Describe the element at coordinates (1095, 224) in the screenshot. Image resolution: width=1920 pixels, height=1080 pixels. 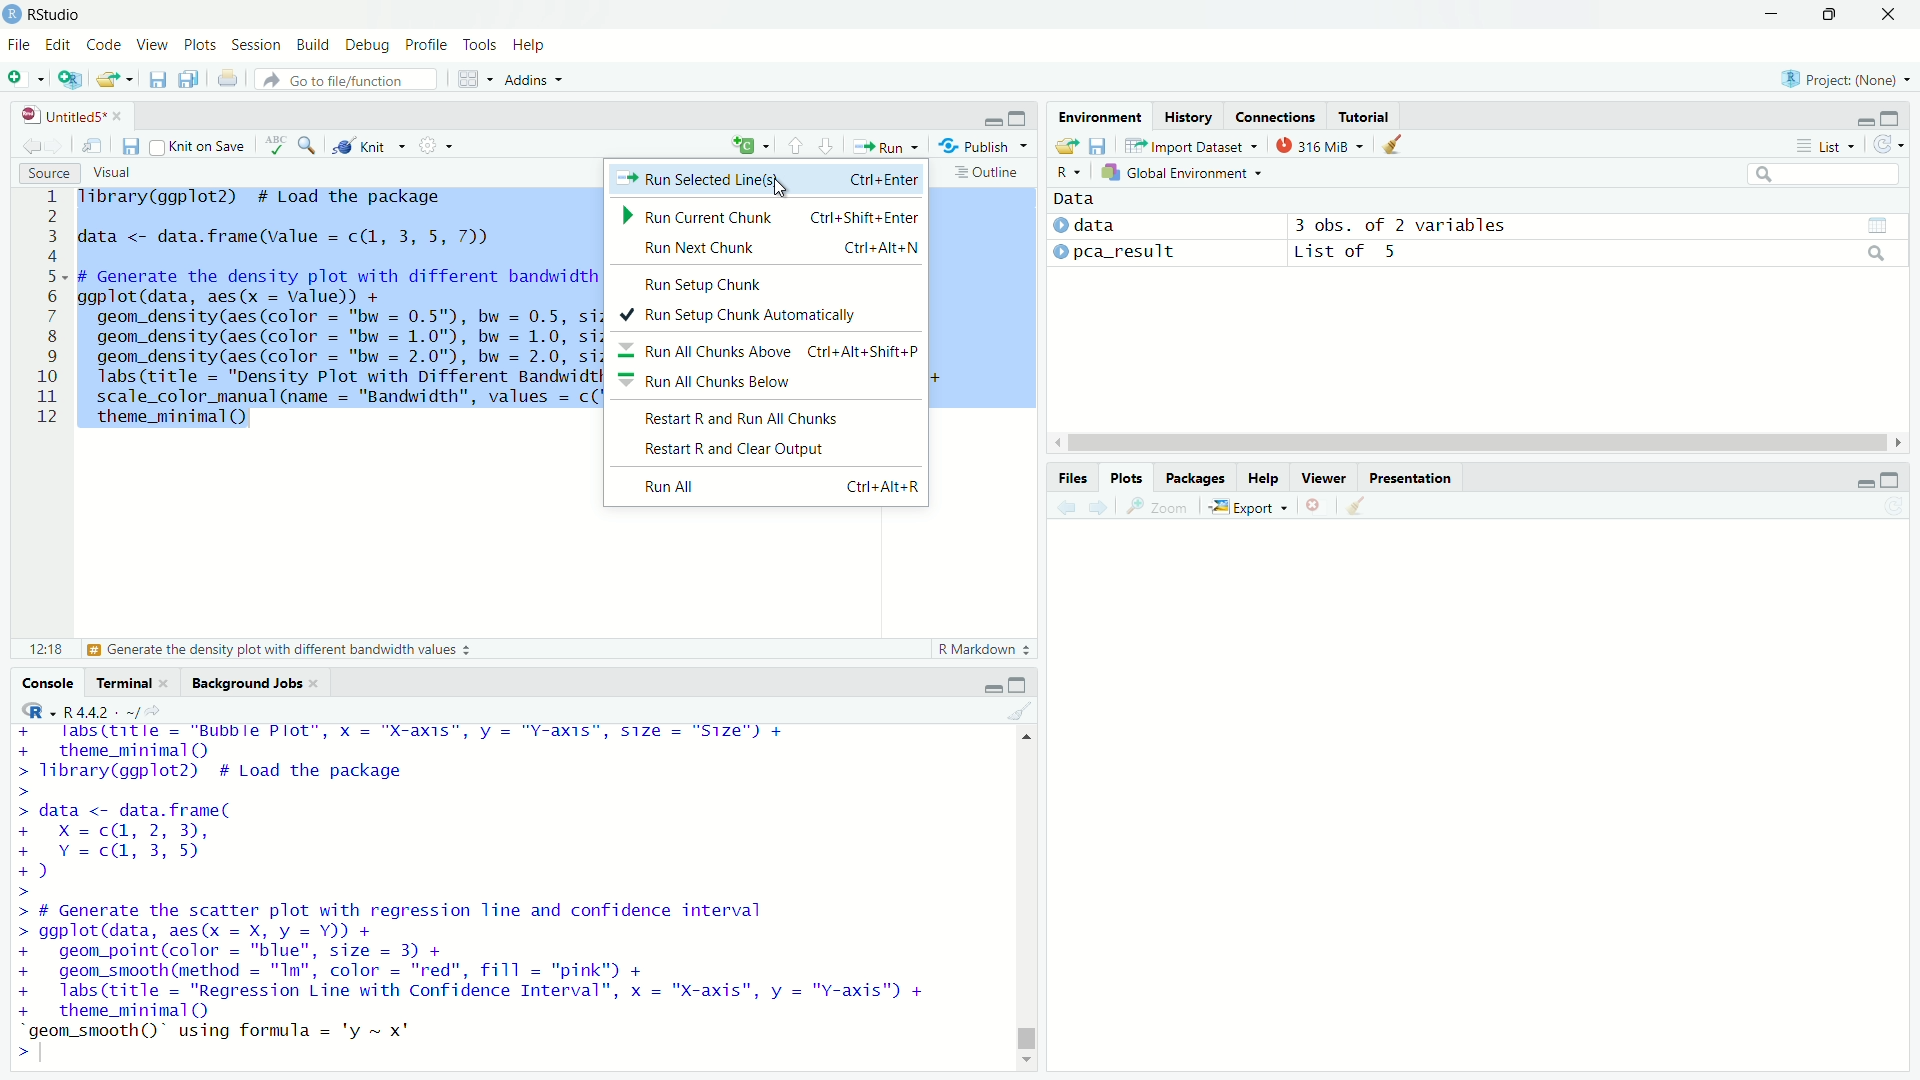
I see `data` at that location.